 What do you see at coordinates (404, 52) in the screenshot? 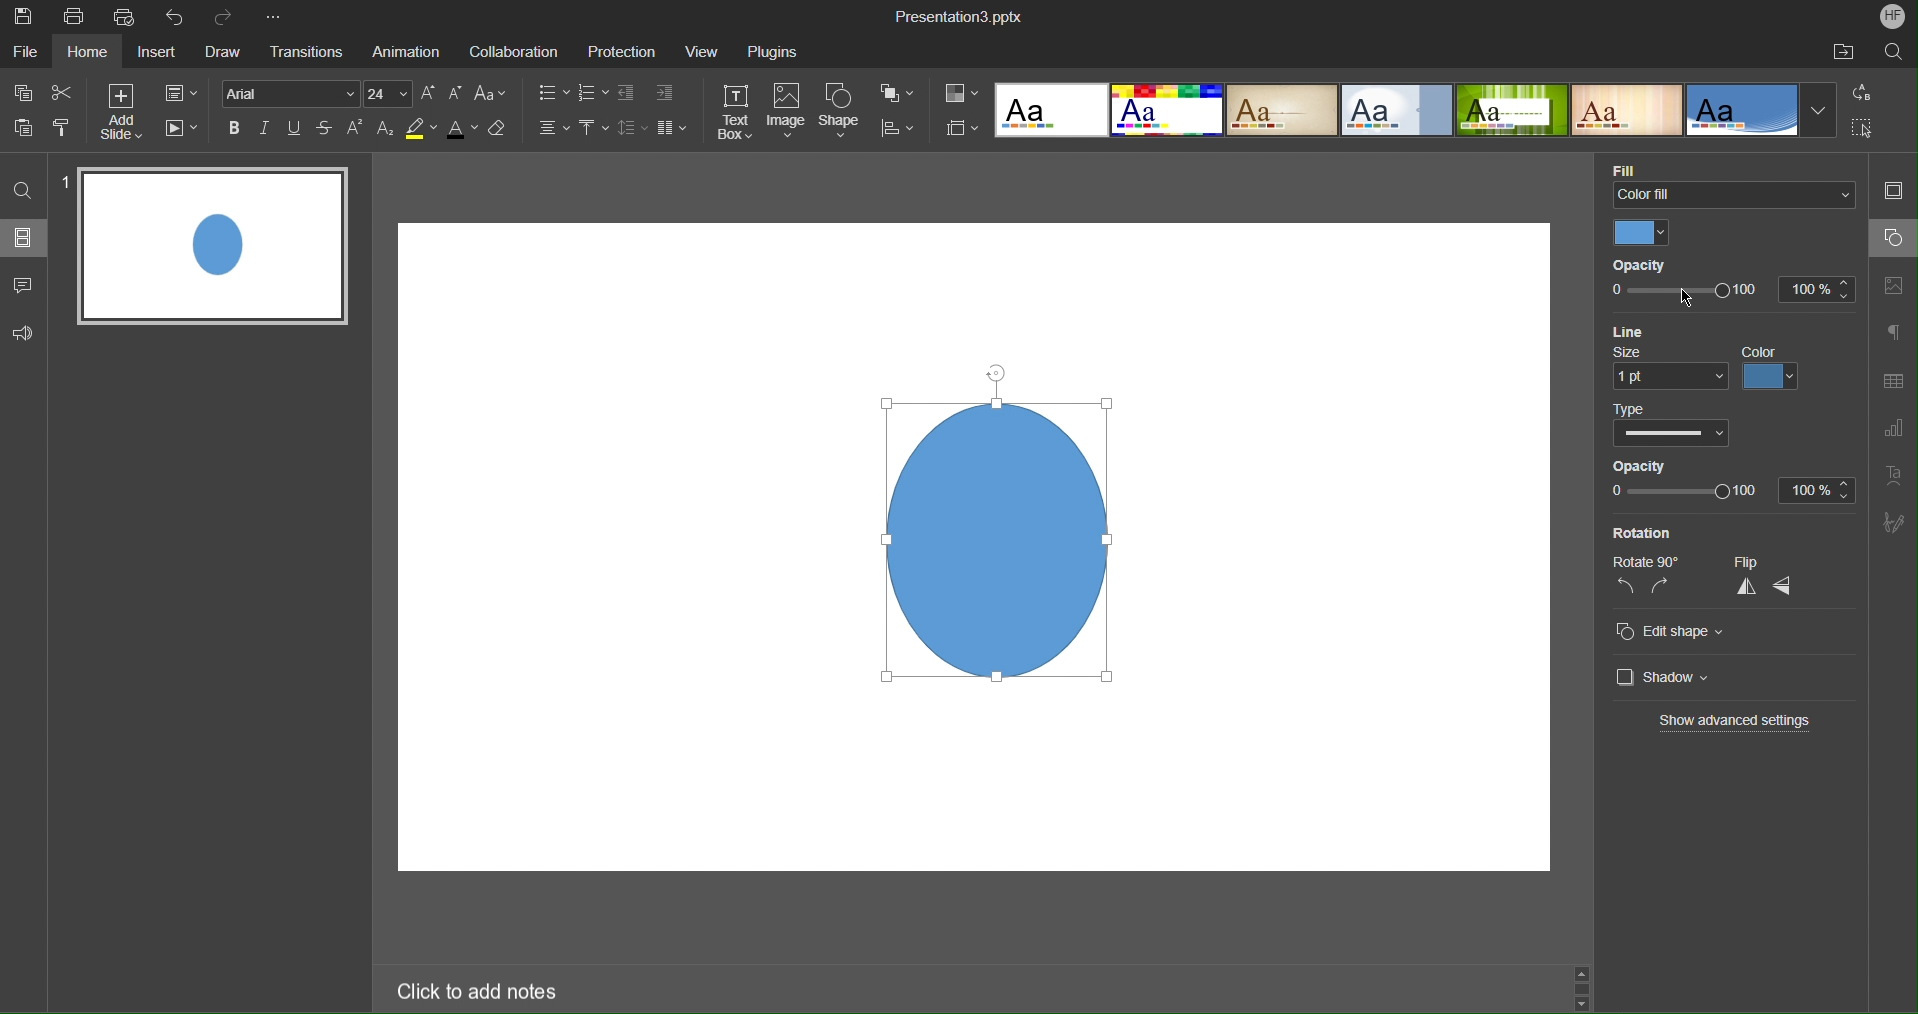
I see `Animation` at bounding box center [404, 52].